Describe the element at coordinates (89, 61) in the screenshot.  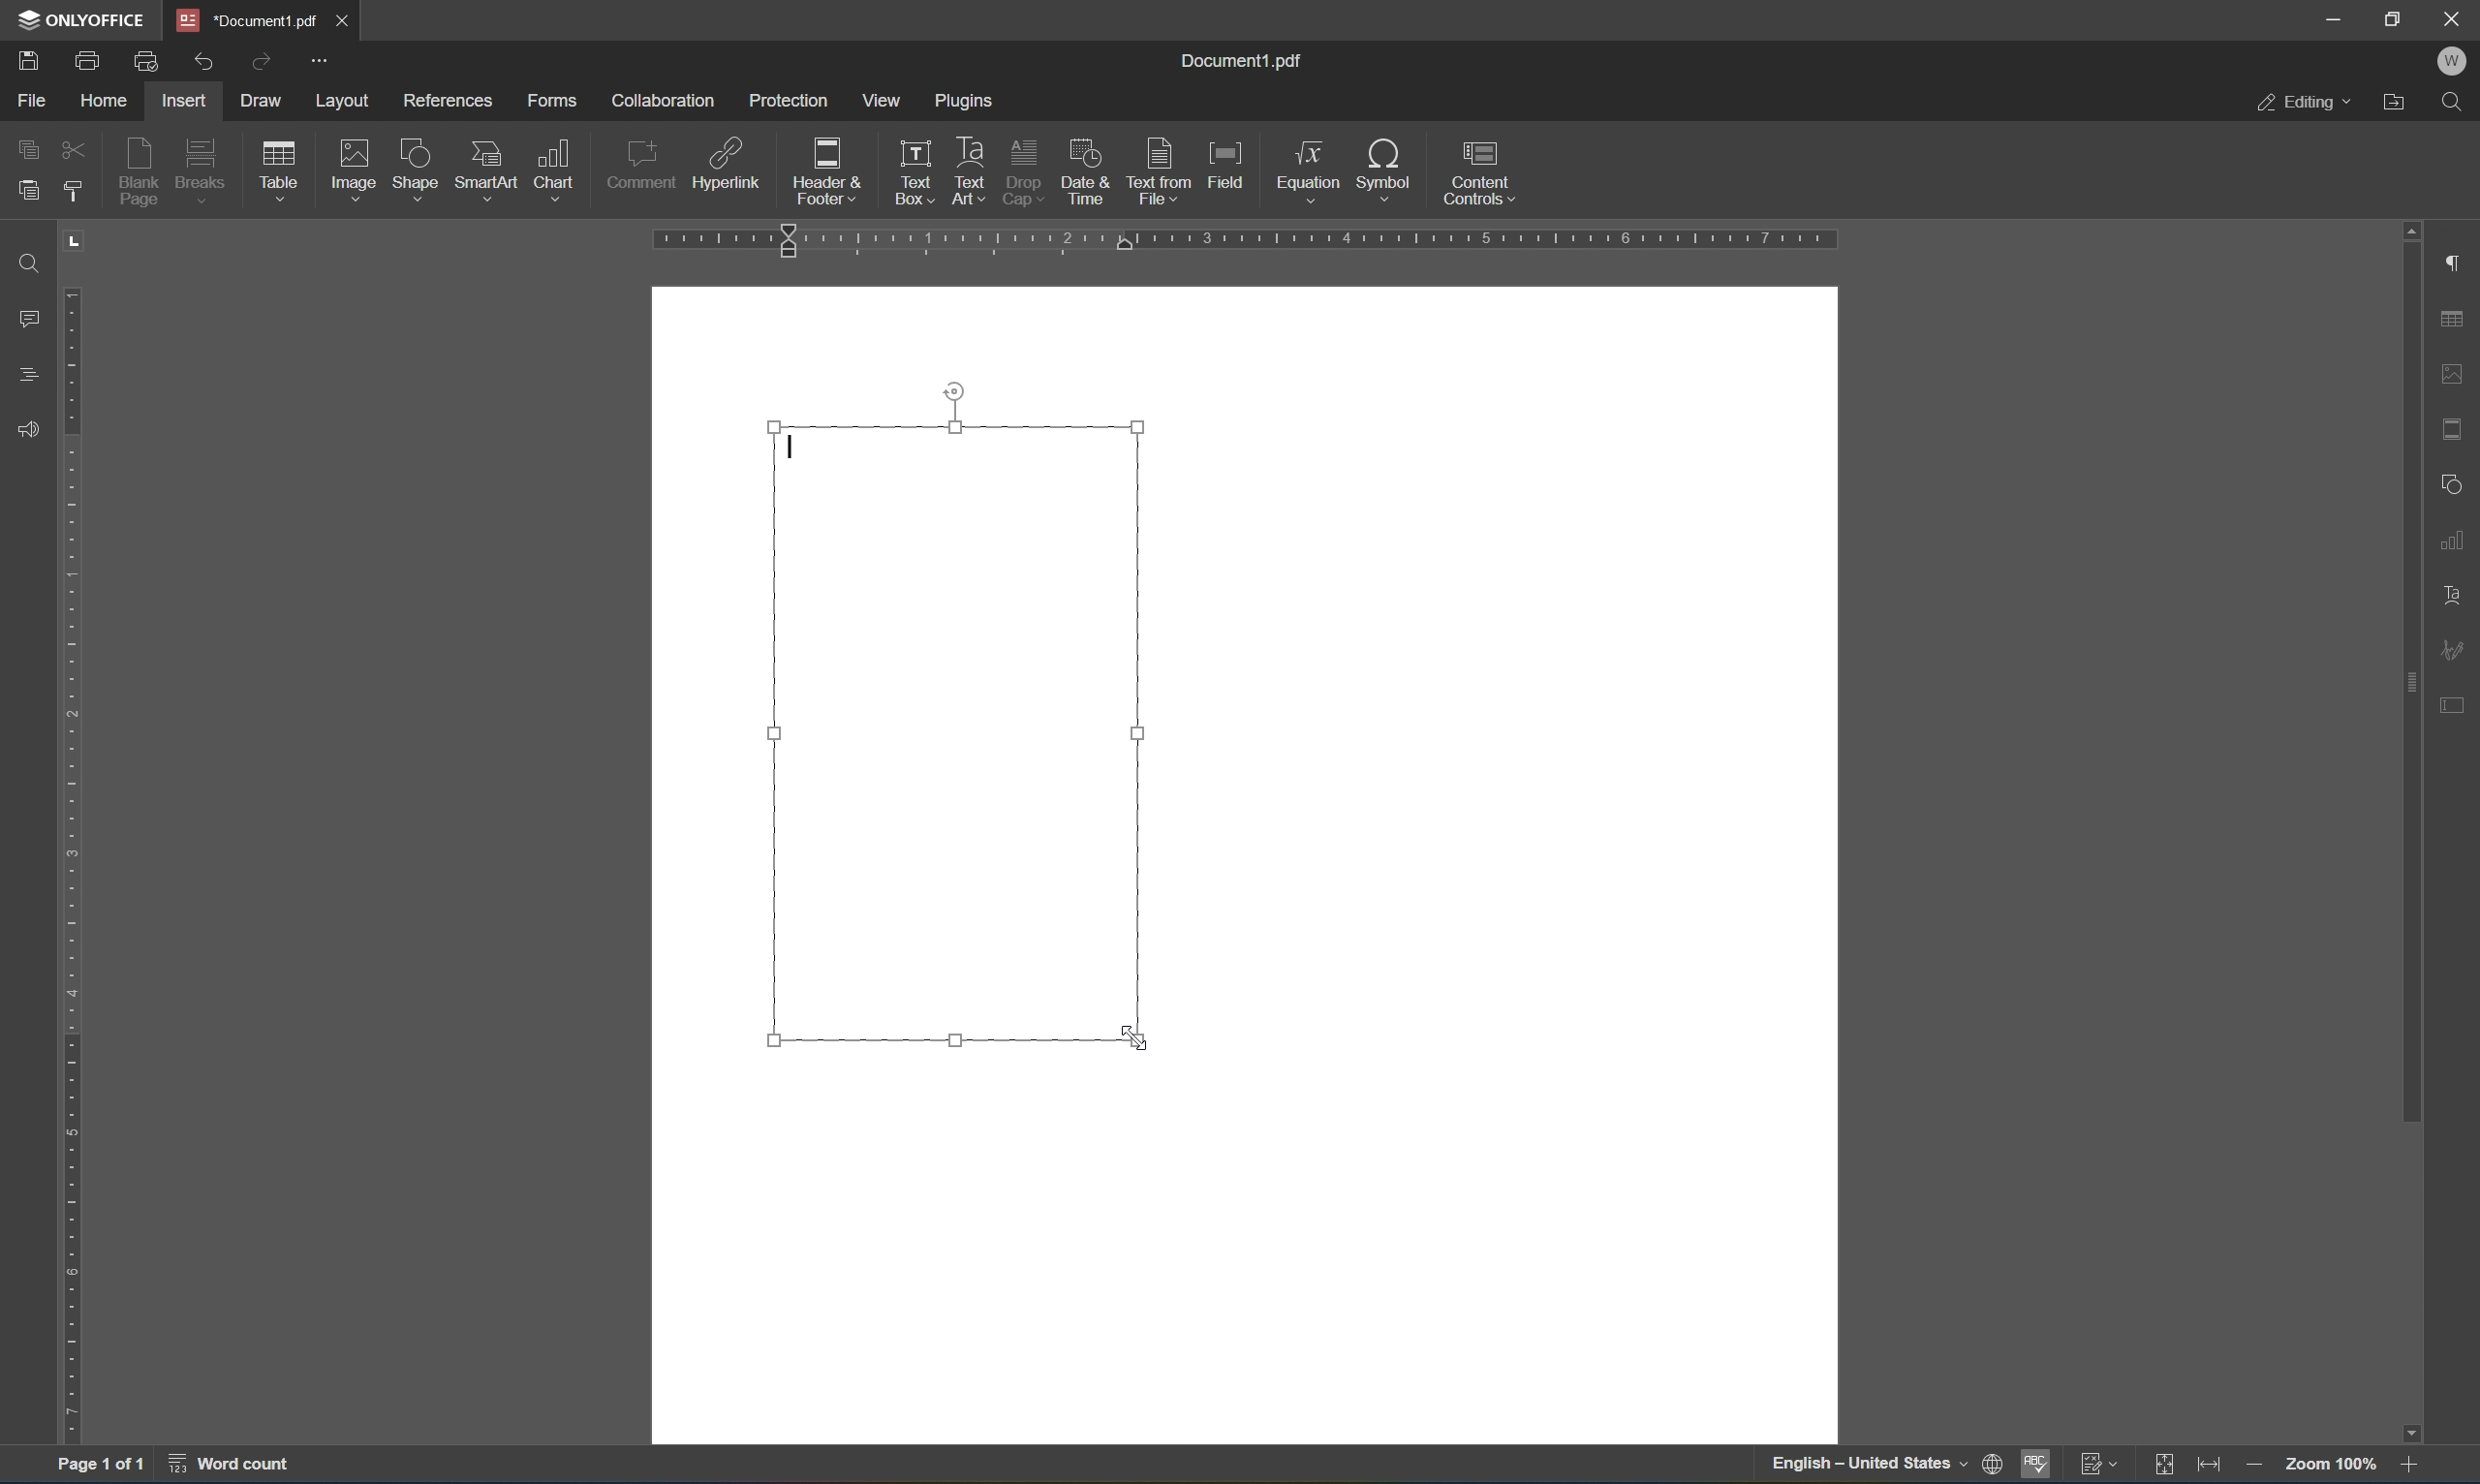
I see `Print` at that location.